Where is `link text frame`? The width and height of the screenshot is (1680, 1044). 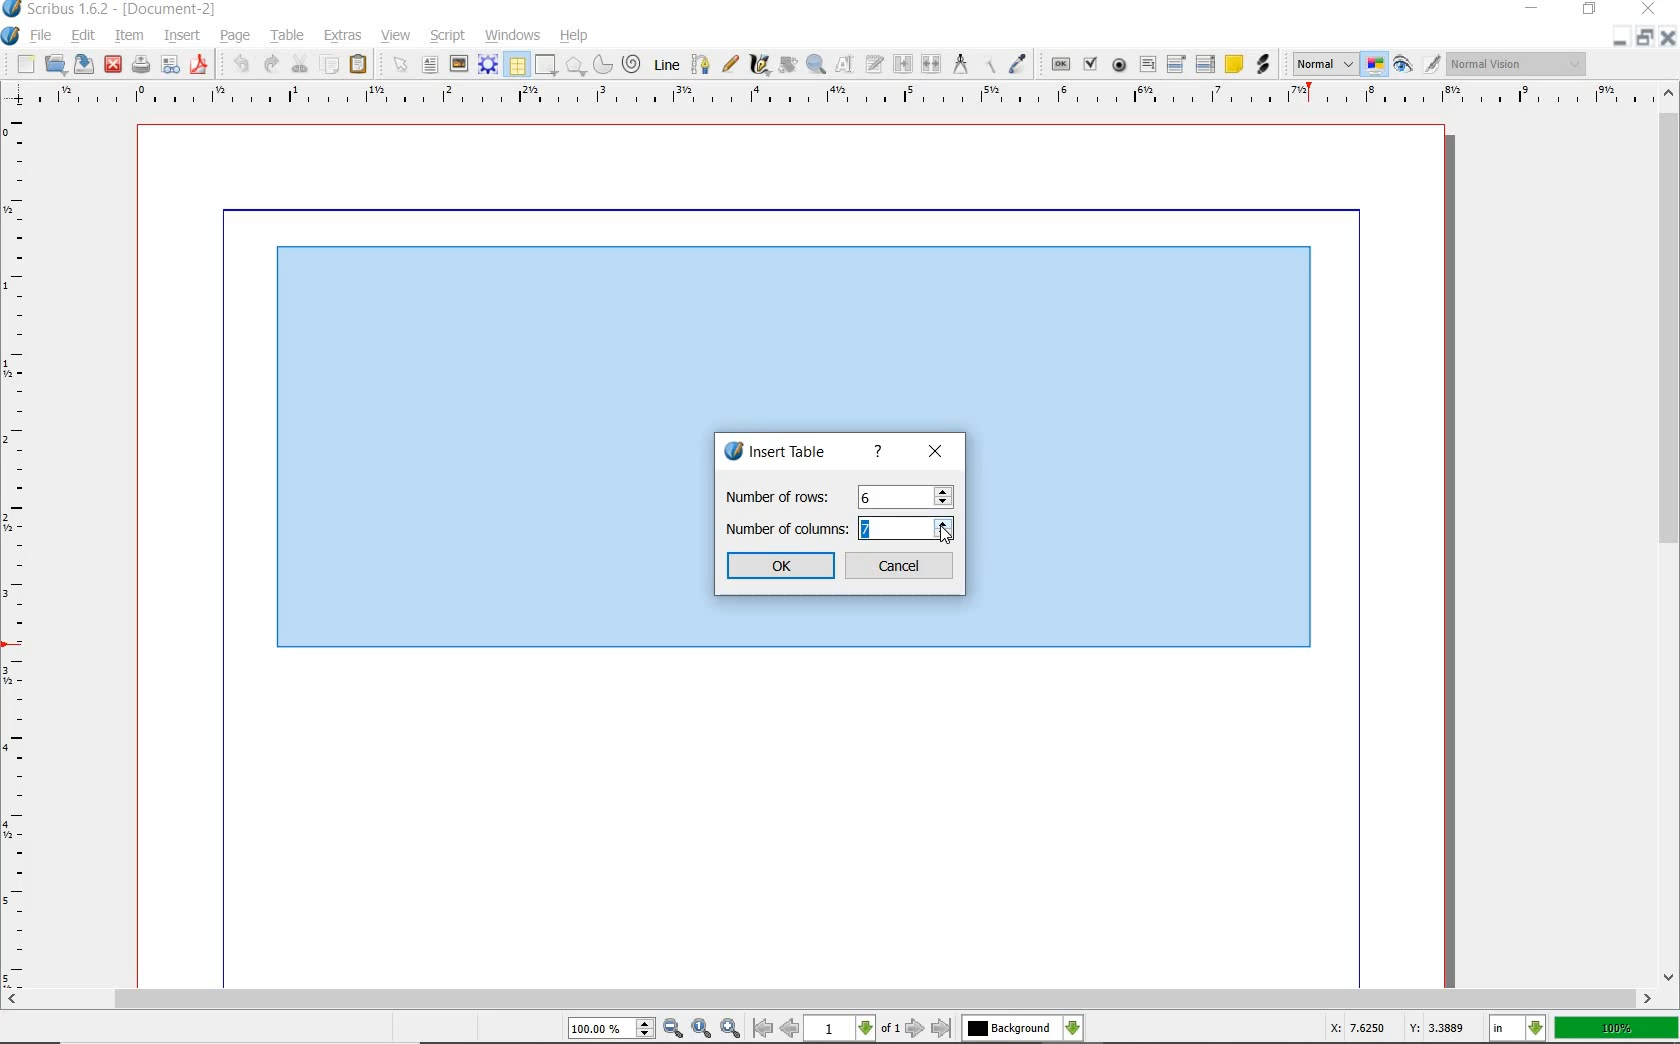
link text frame is located at coordinates (901, 65).